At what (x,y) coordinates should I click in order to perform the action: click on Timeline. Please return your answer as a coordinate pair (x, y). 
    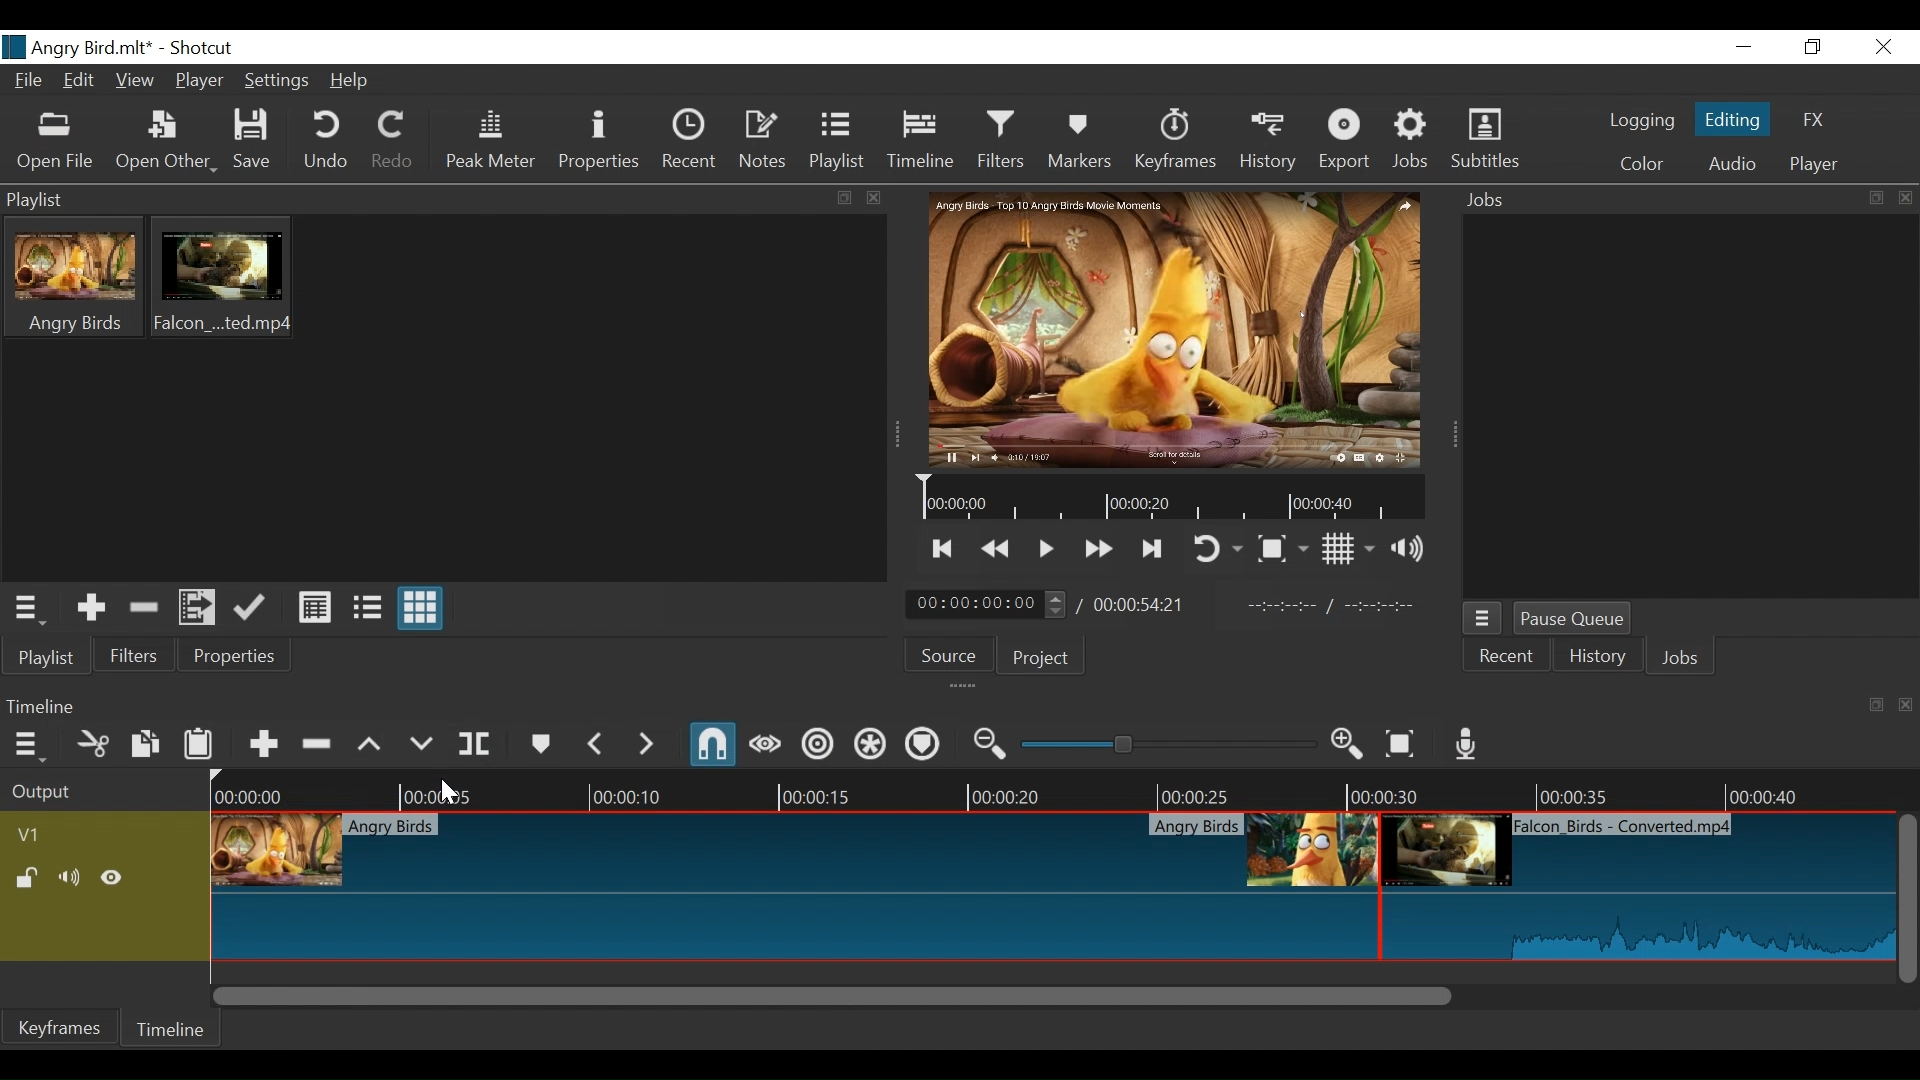
    Looking at the image, I should click on (626, 791).